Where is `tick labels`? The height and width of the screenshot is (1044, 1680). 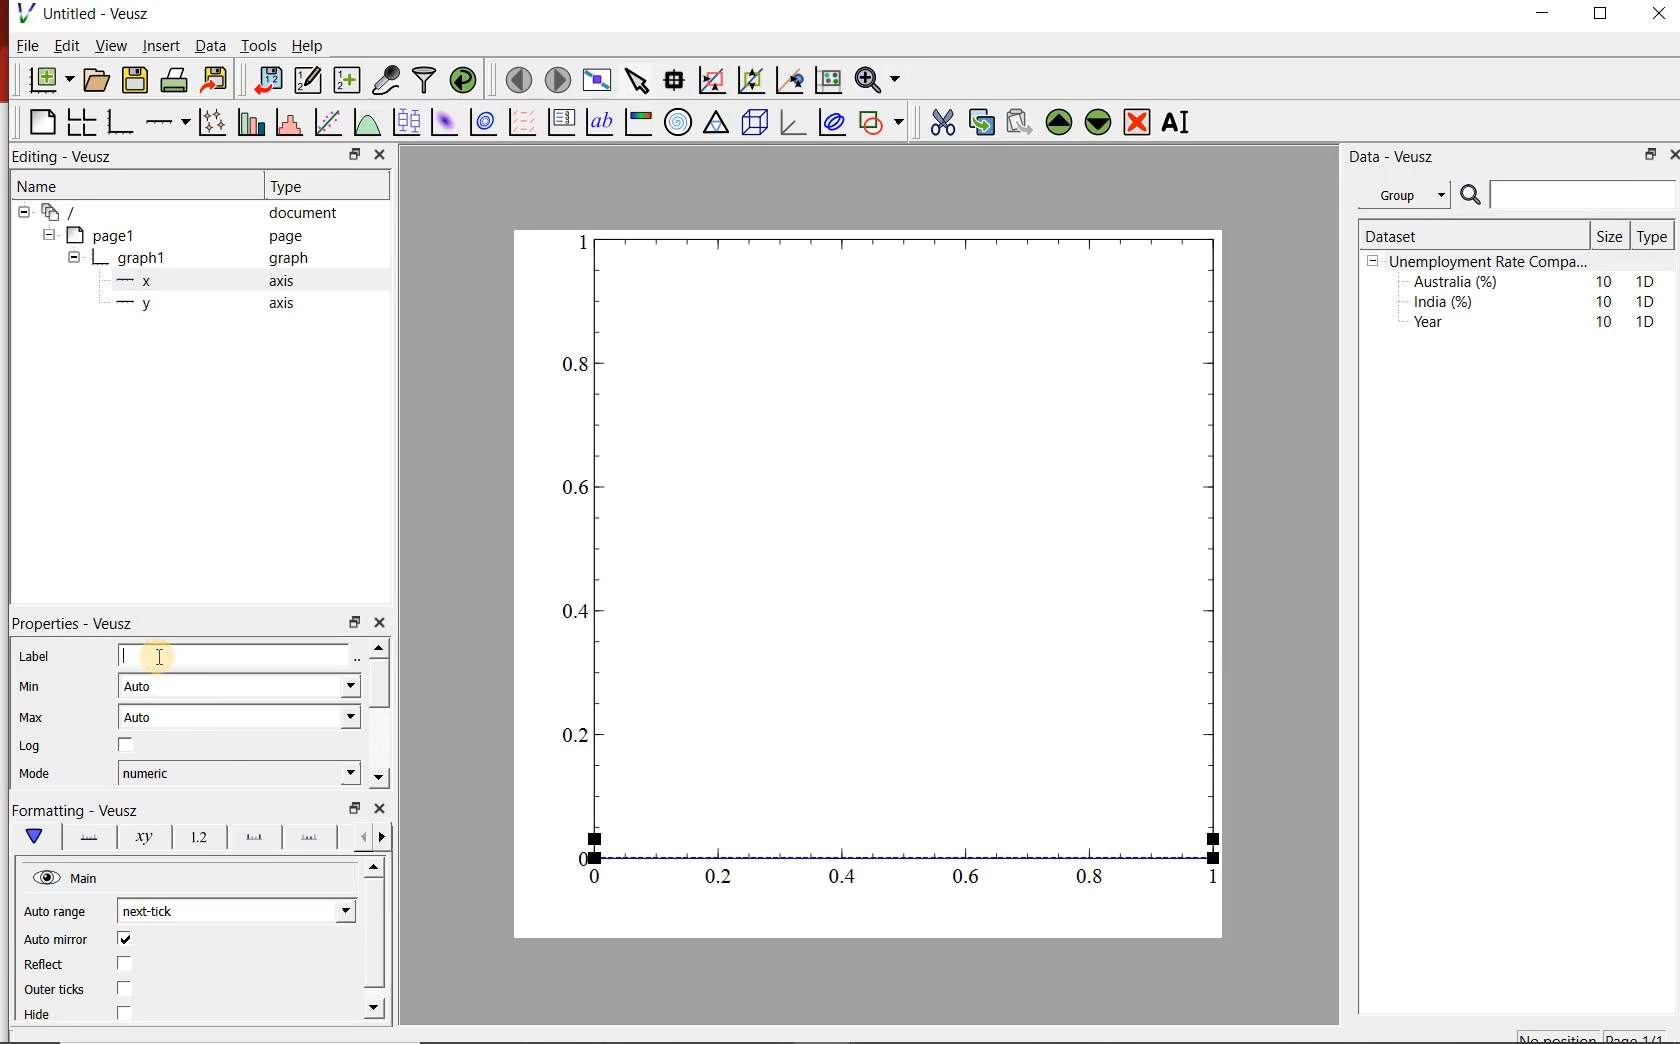
tick labels is located at coordinates (200, 838).